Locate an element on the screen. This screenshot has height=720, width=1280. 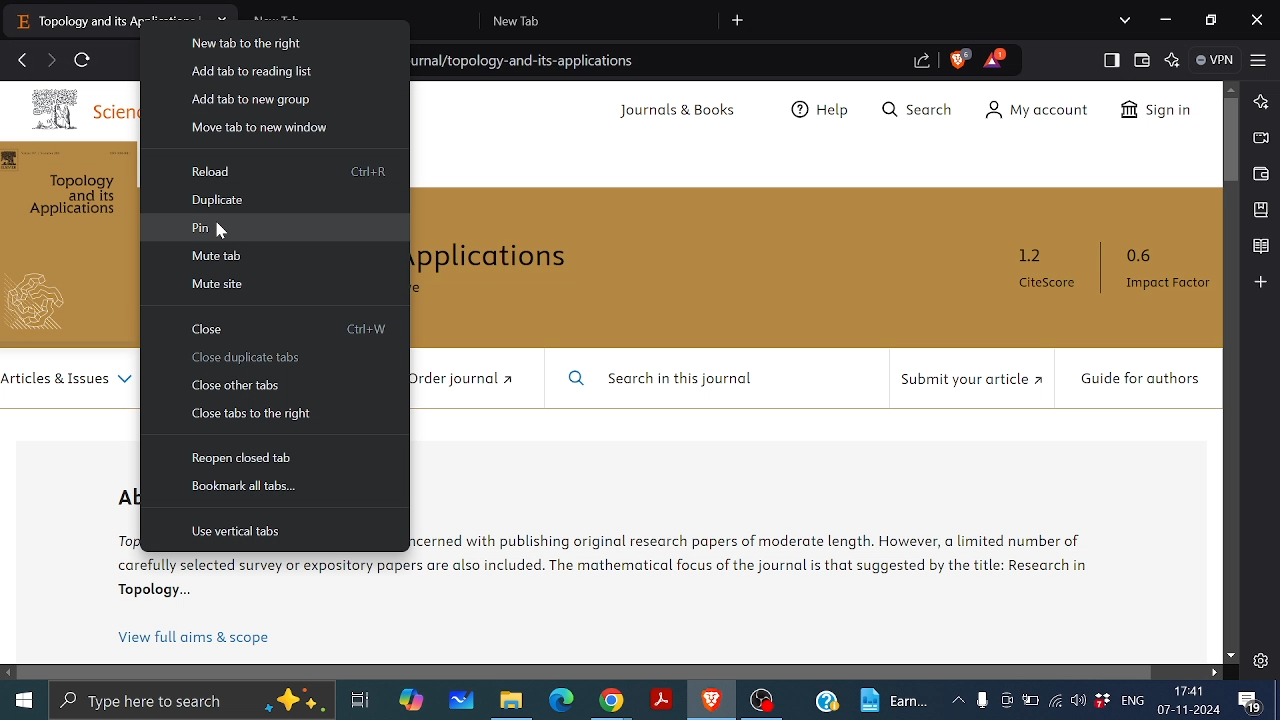
Guide for authors is located at coordinates (1138, 380).